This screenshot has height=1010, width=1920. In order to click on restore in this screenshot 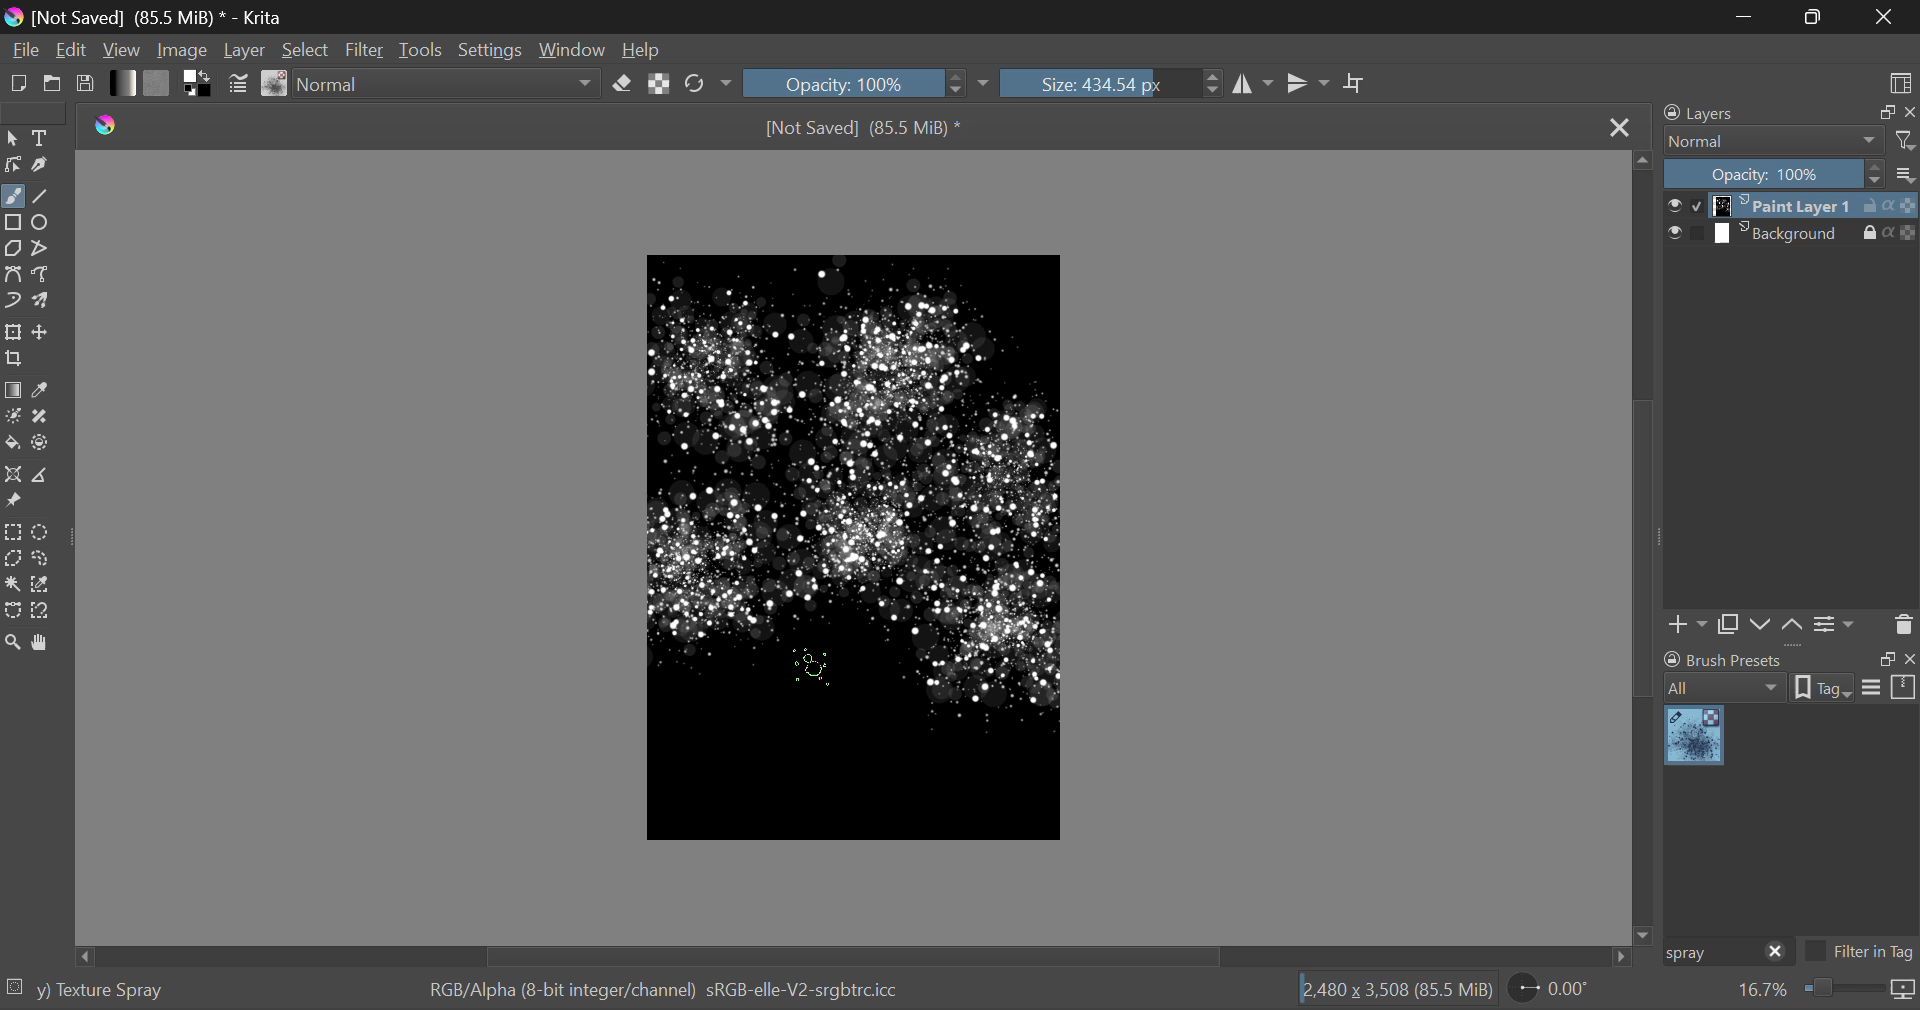, I will do `click(1883, 659)`.